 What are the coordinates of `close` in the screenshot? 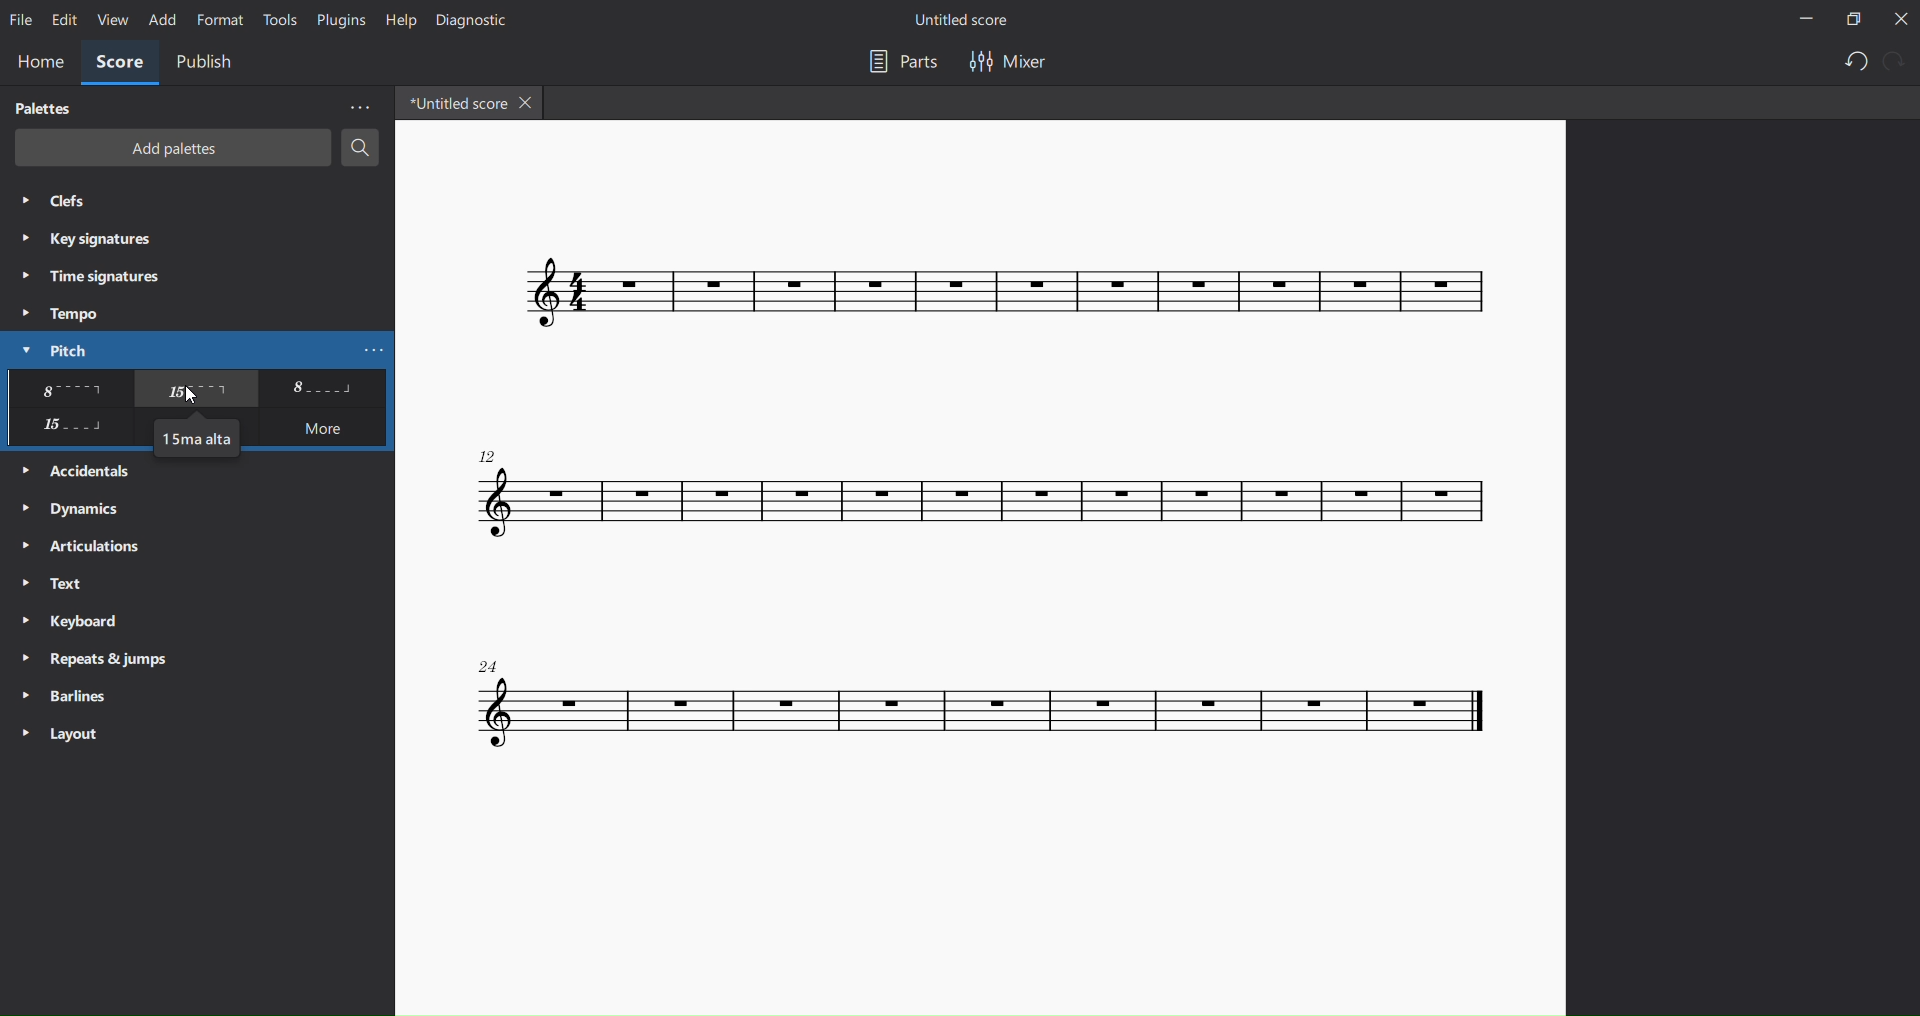 It's located at (1899, 18).